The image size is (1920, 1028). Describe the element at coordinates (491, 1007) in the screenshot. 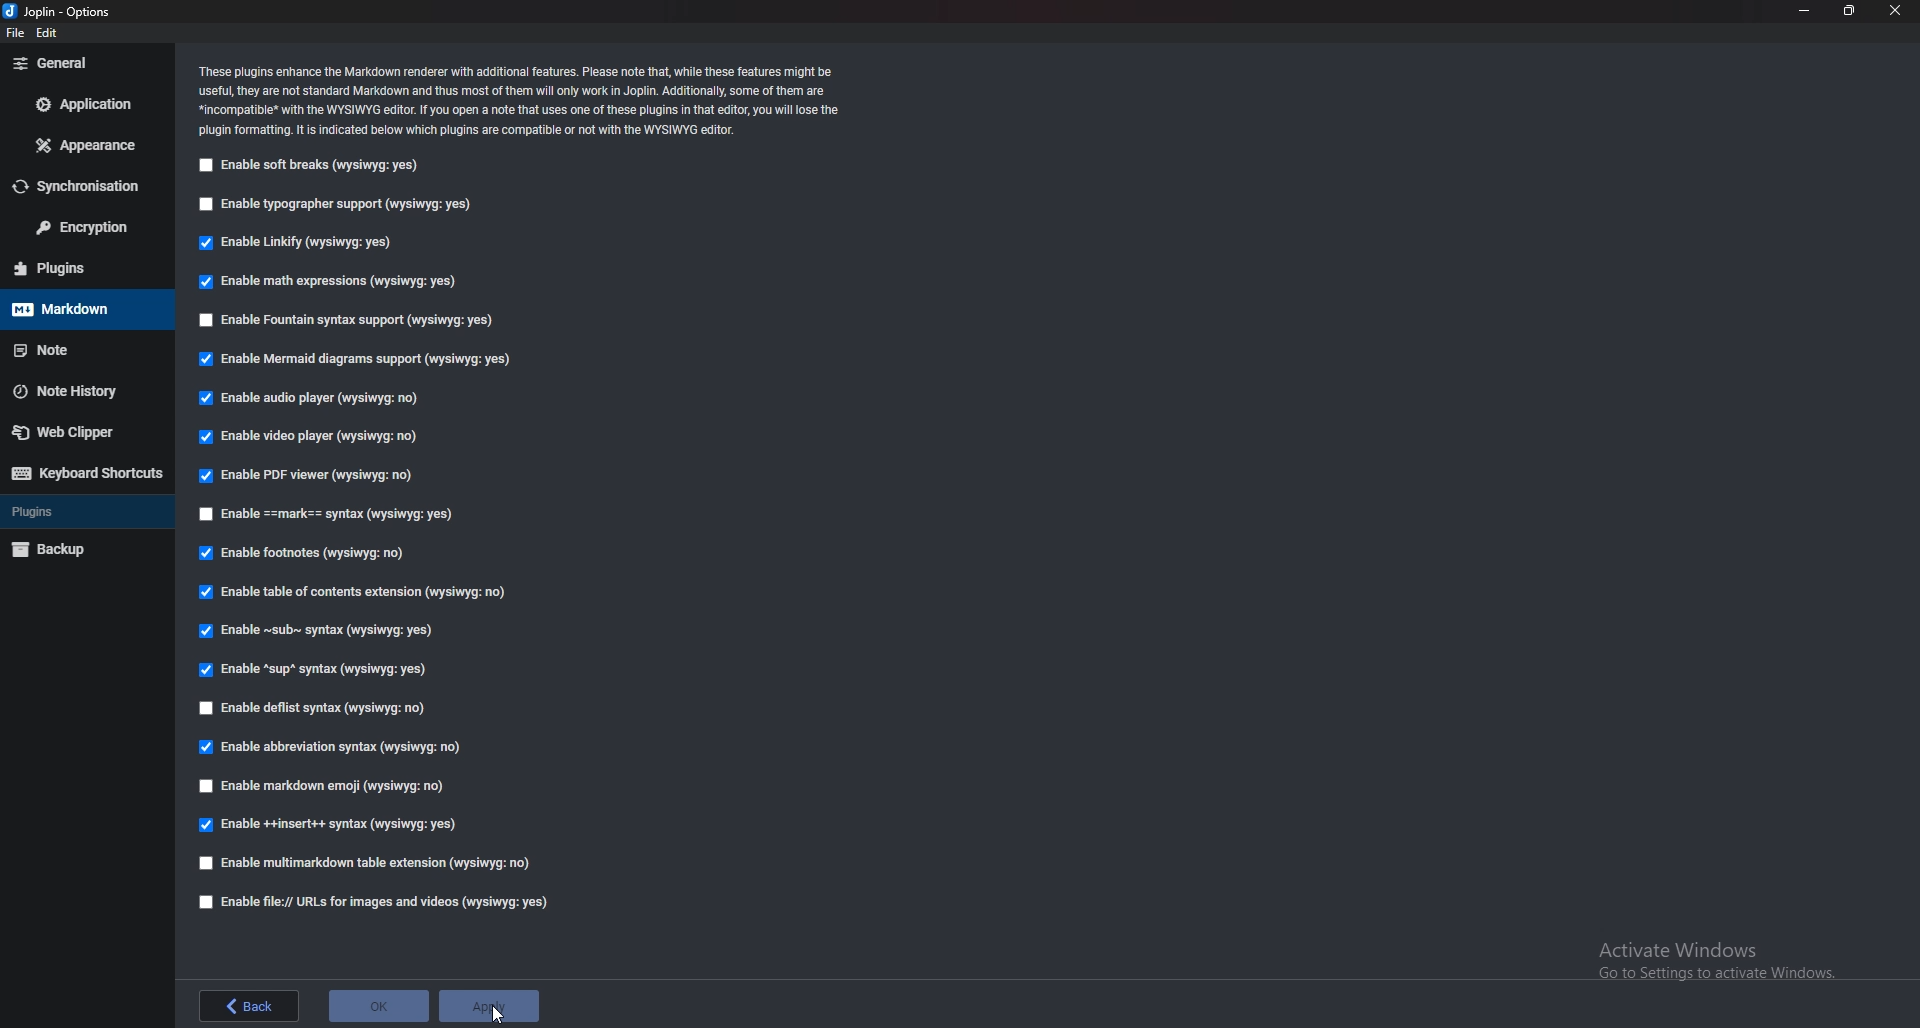

I see `apply` at that location.